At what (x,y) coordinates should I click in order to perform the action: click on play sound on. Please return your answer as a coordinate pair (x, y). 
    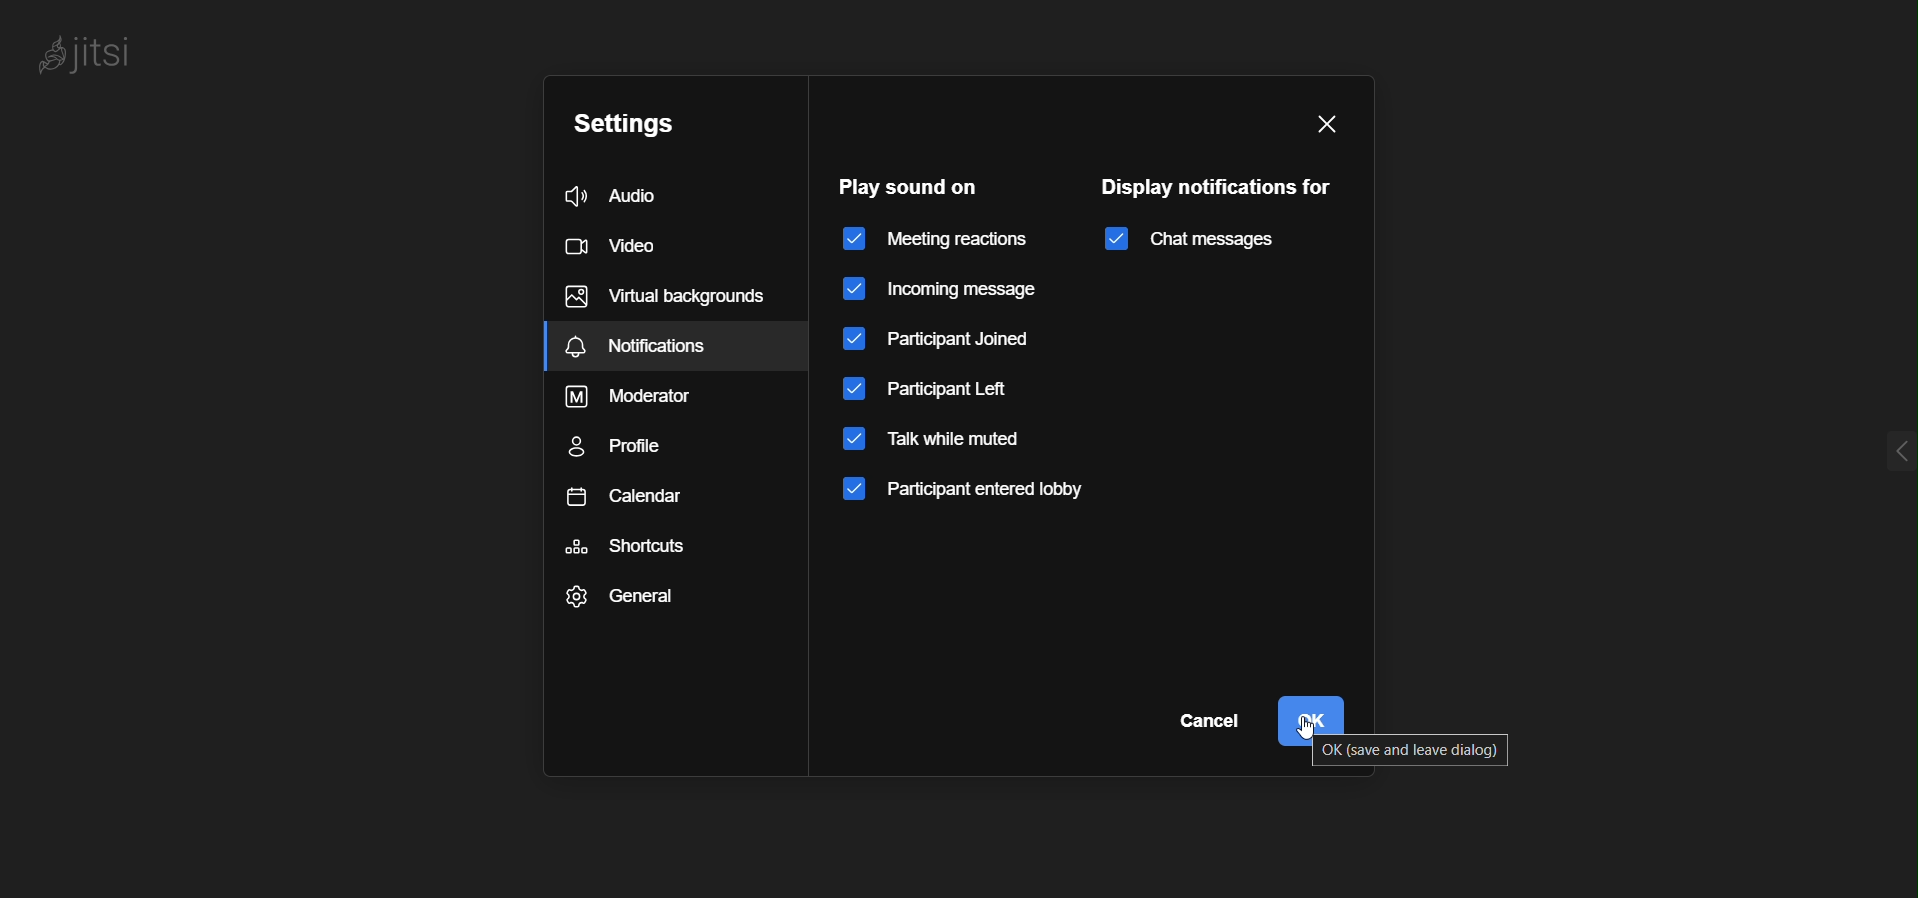
    Looking at the image, I should click on (912, 187).